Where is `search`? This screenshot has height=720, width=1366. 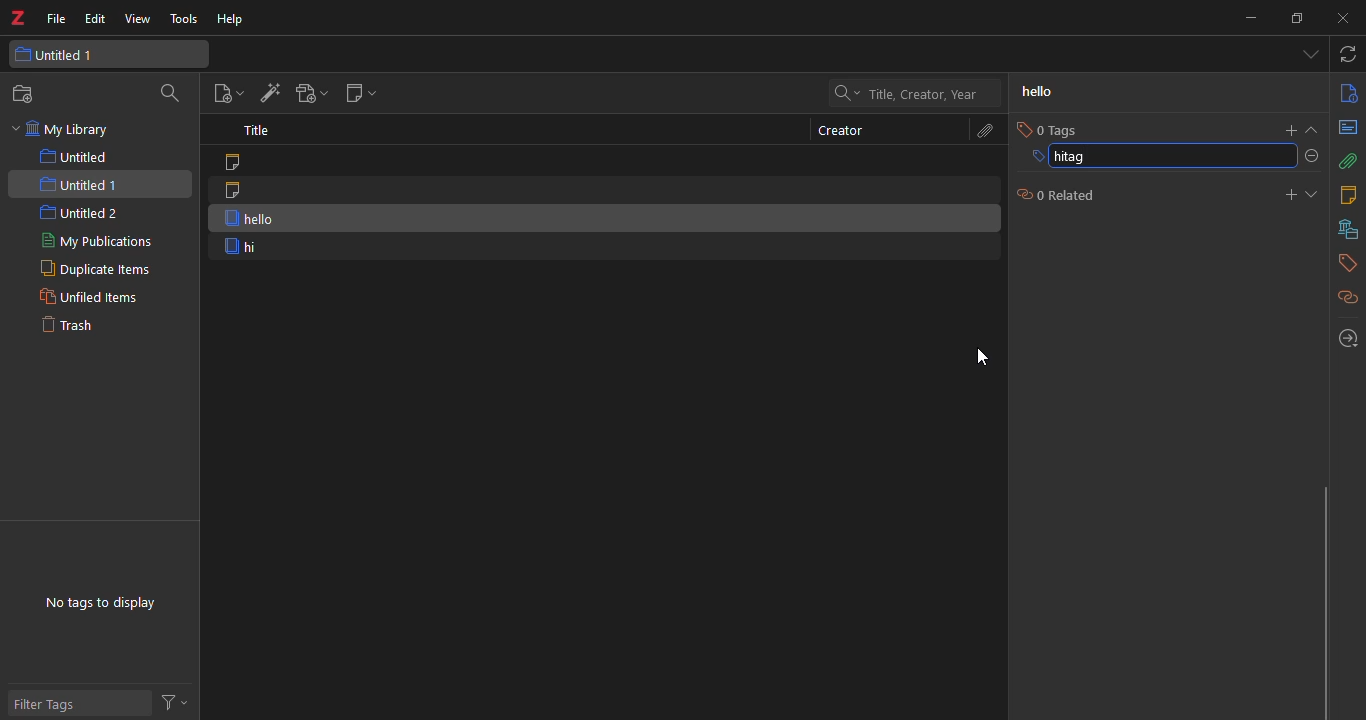 search is located at coordinates (172, 94).